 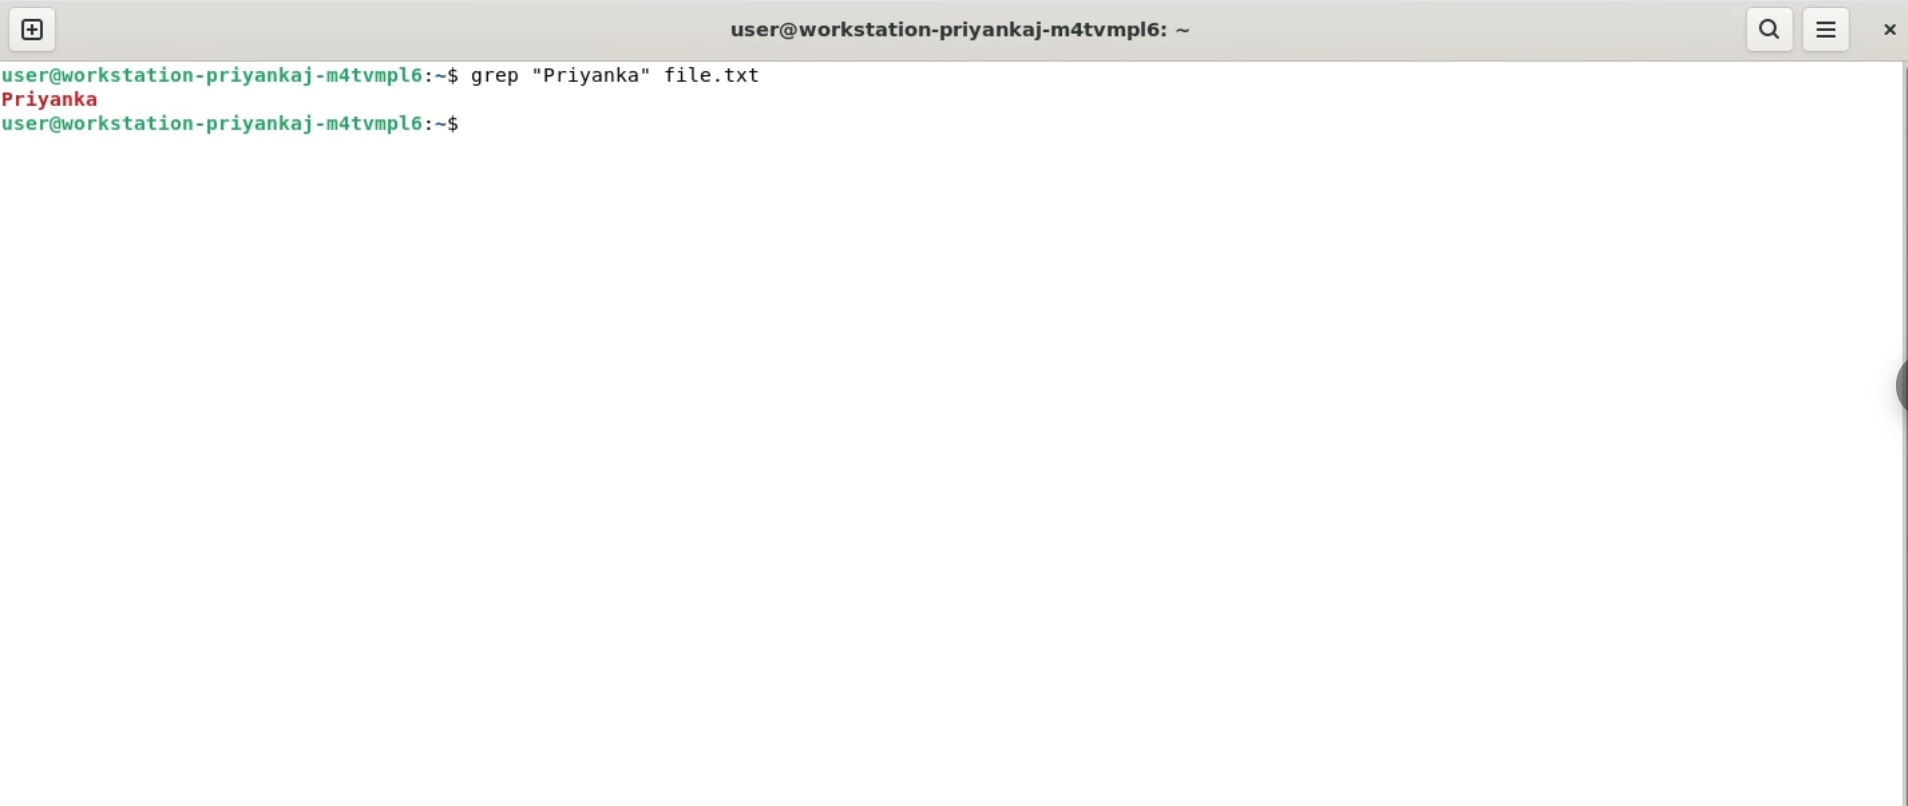 I want to click on Priyanka, so click(x=59, y=100).